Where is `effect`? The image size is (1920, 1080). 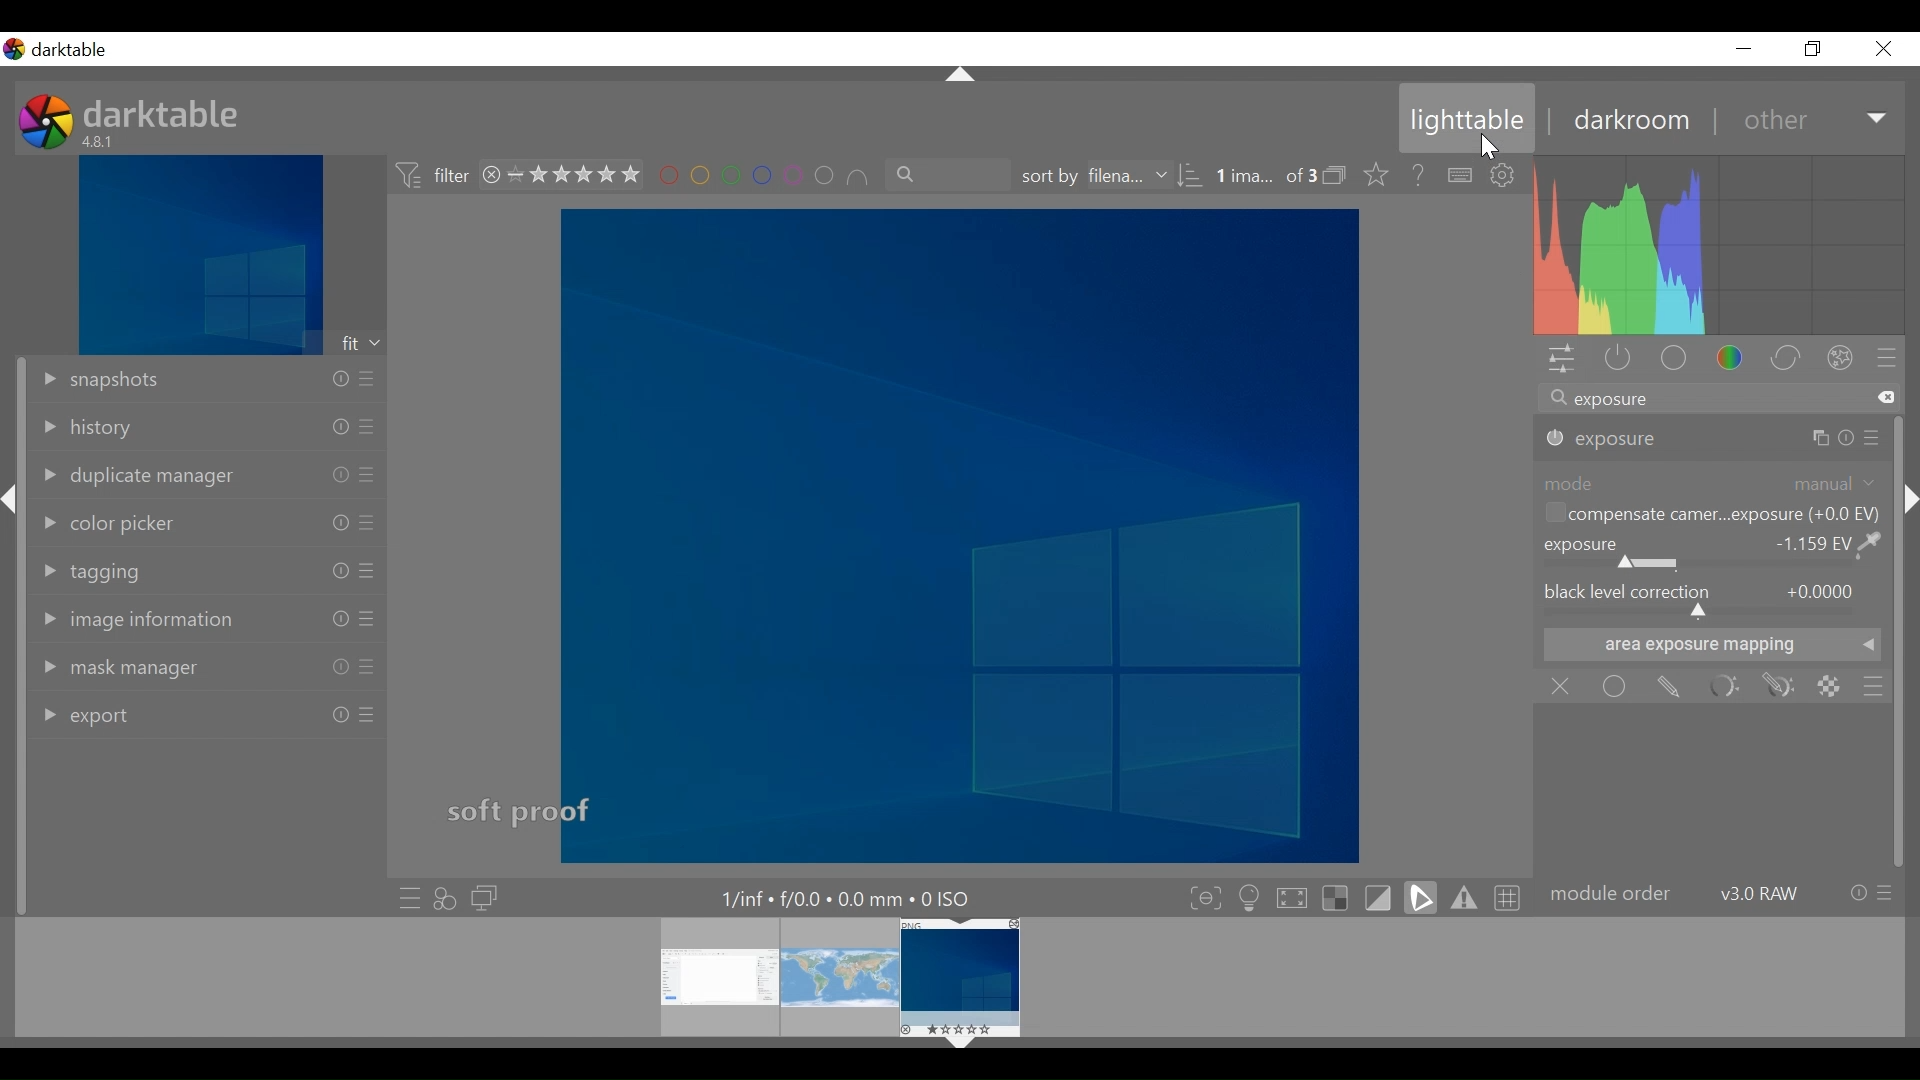
effect is located at coordinates (1841, 358).